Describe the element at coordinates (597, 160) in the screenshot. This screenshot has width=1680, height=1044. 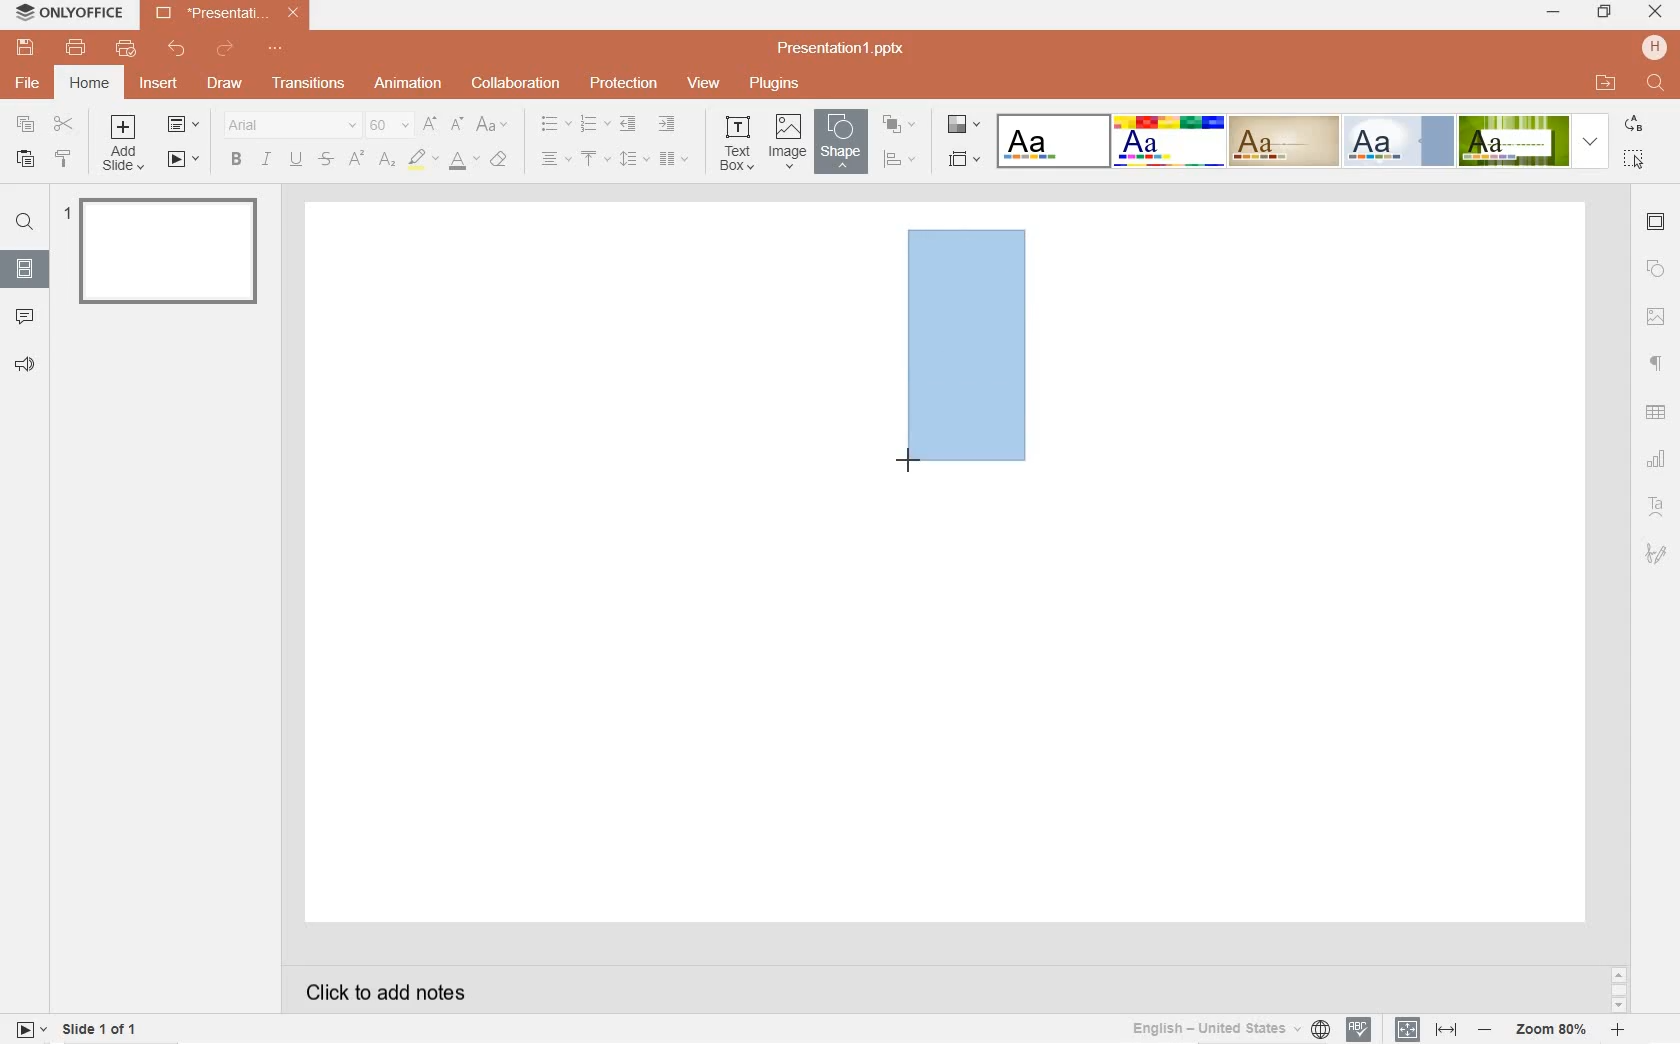
I see `vertical align` at that location.